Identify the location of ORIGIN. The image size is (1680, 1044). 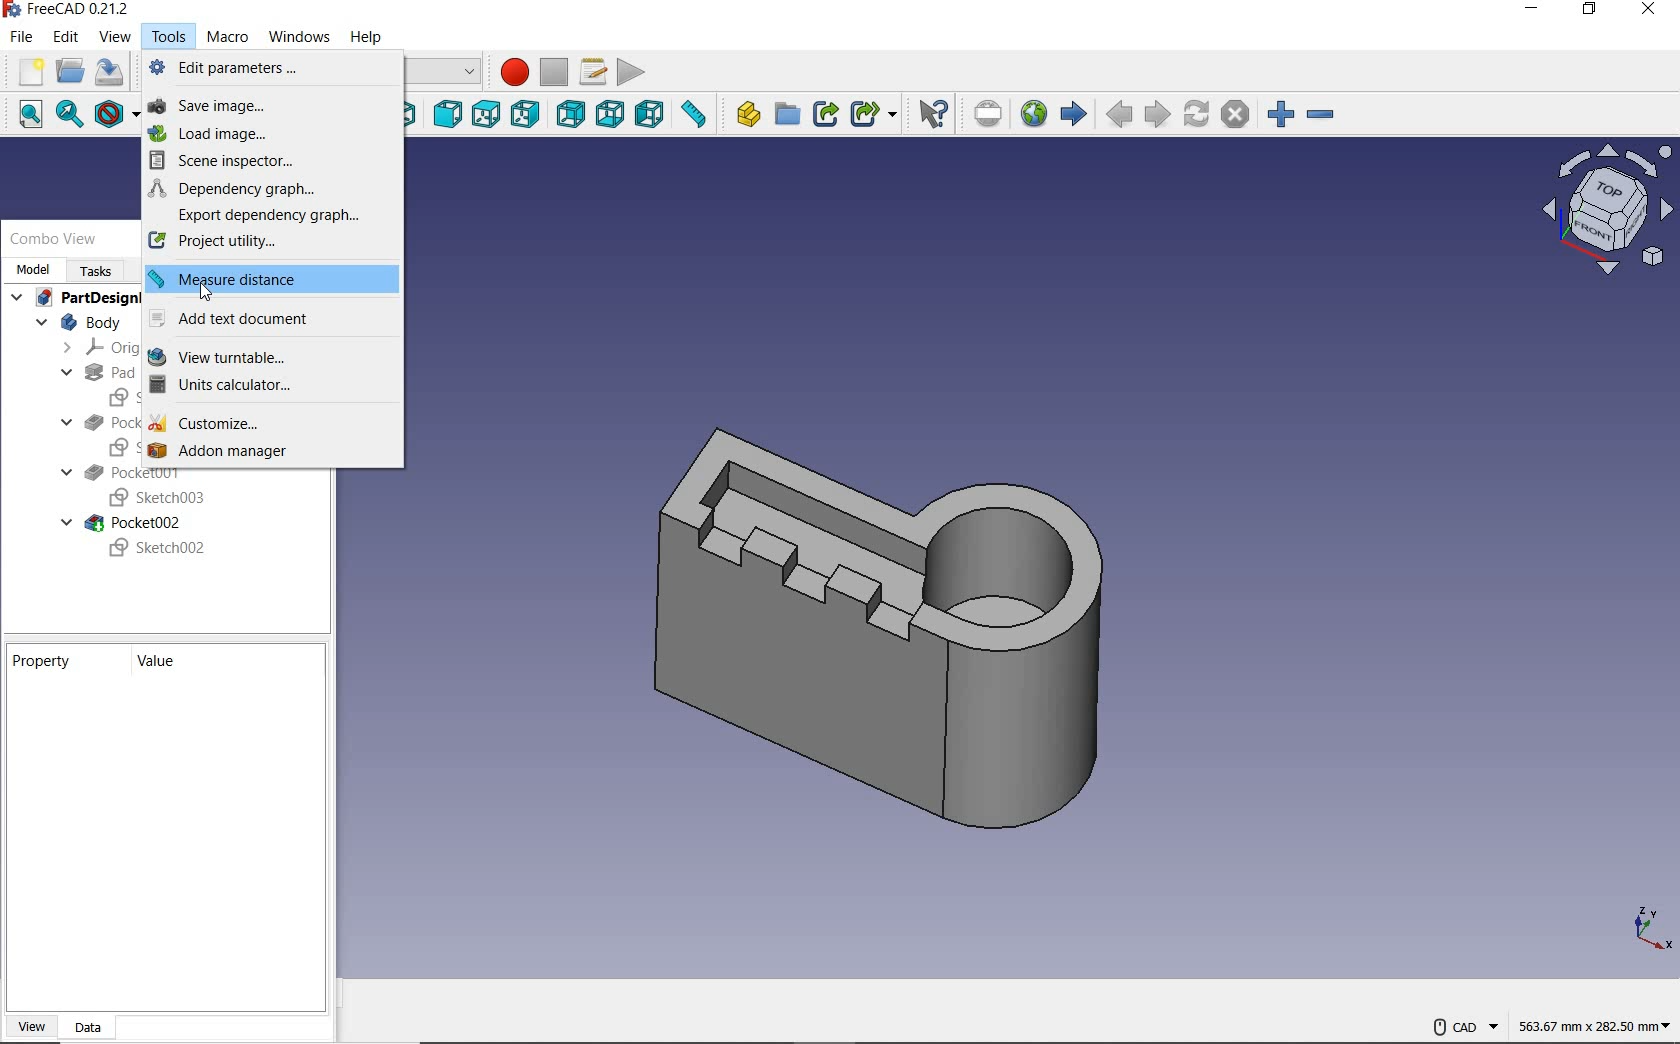
(91, 348).